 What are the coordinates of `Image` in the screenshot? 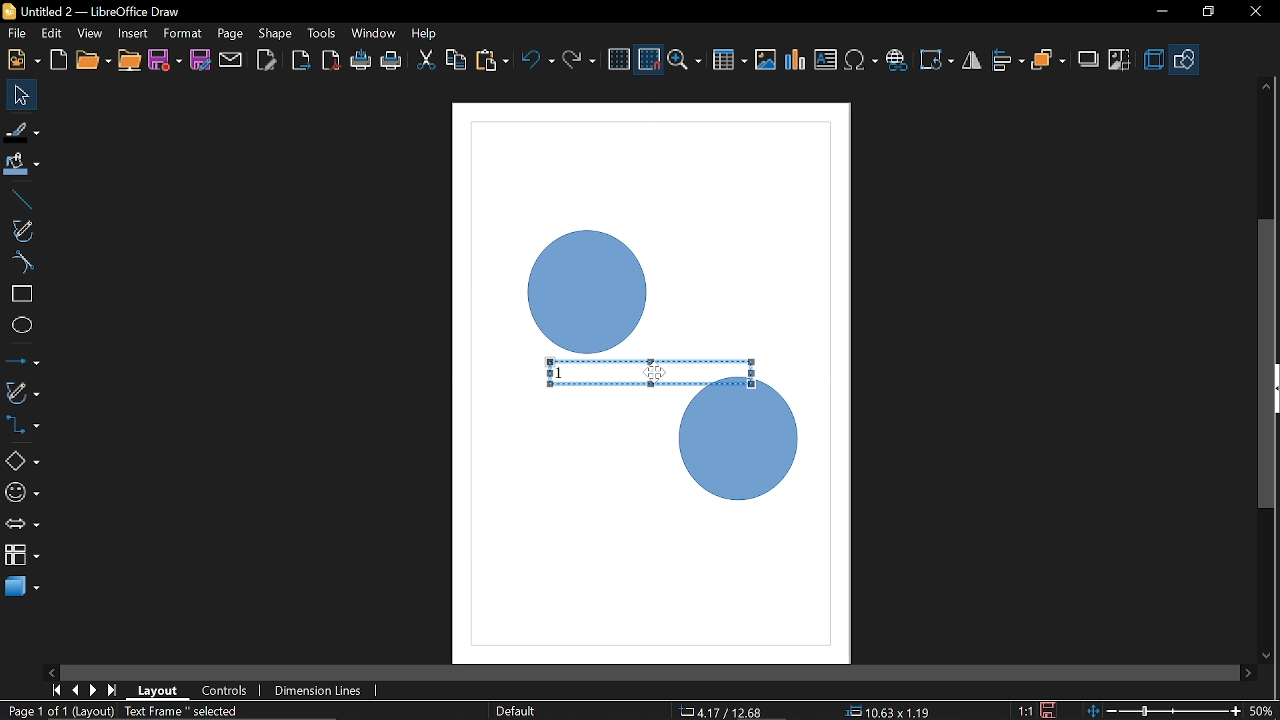 It's located at (765, 59).